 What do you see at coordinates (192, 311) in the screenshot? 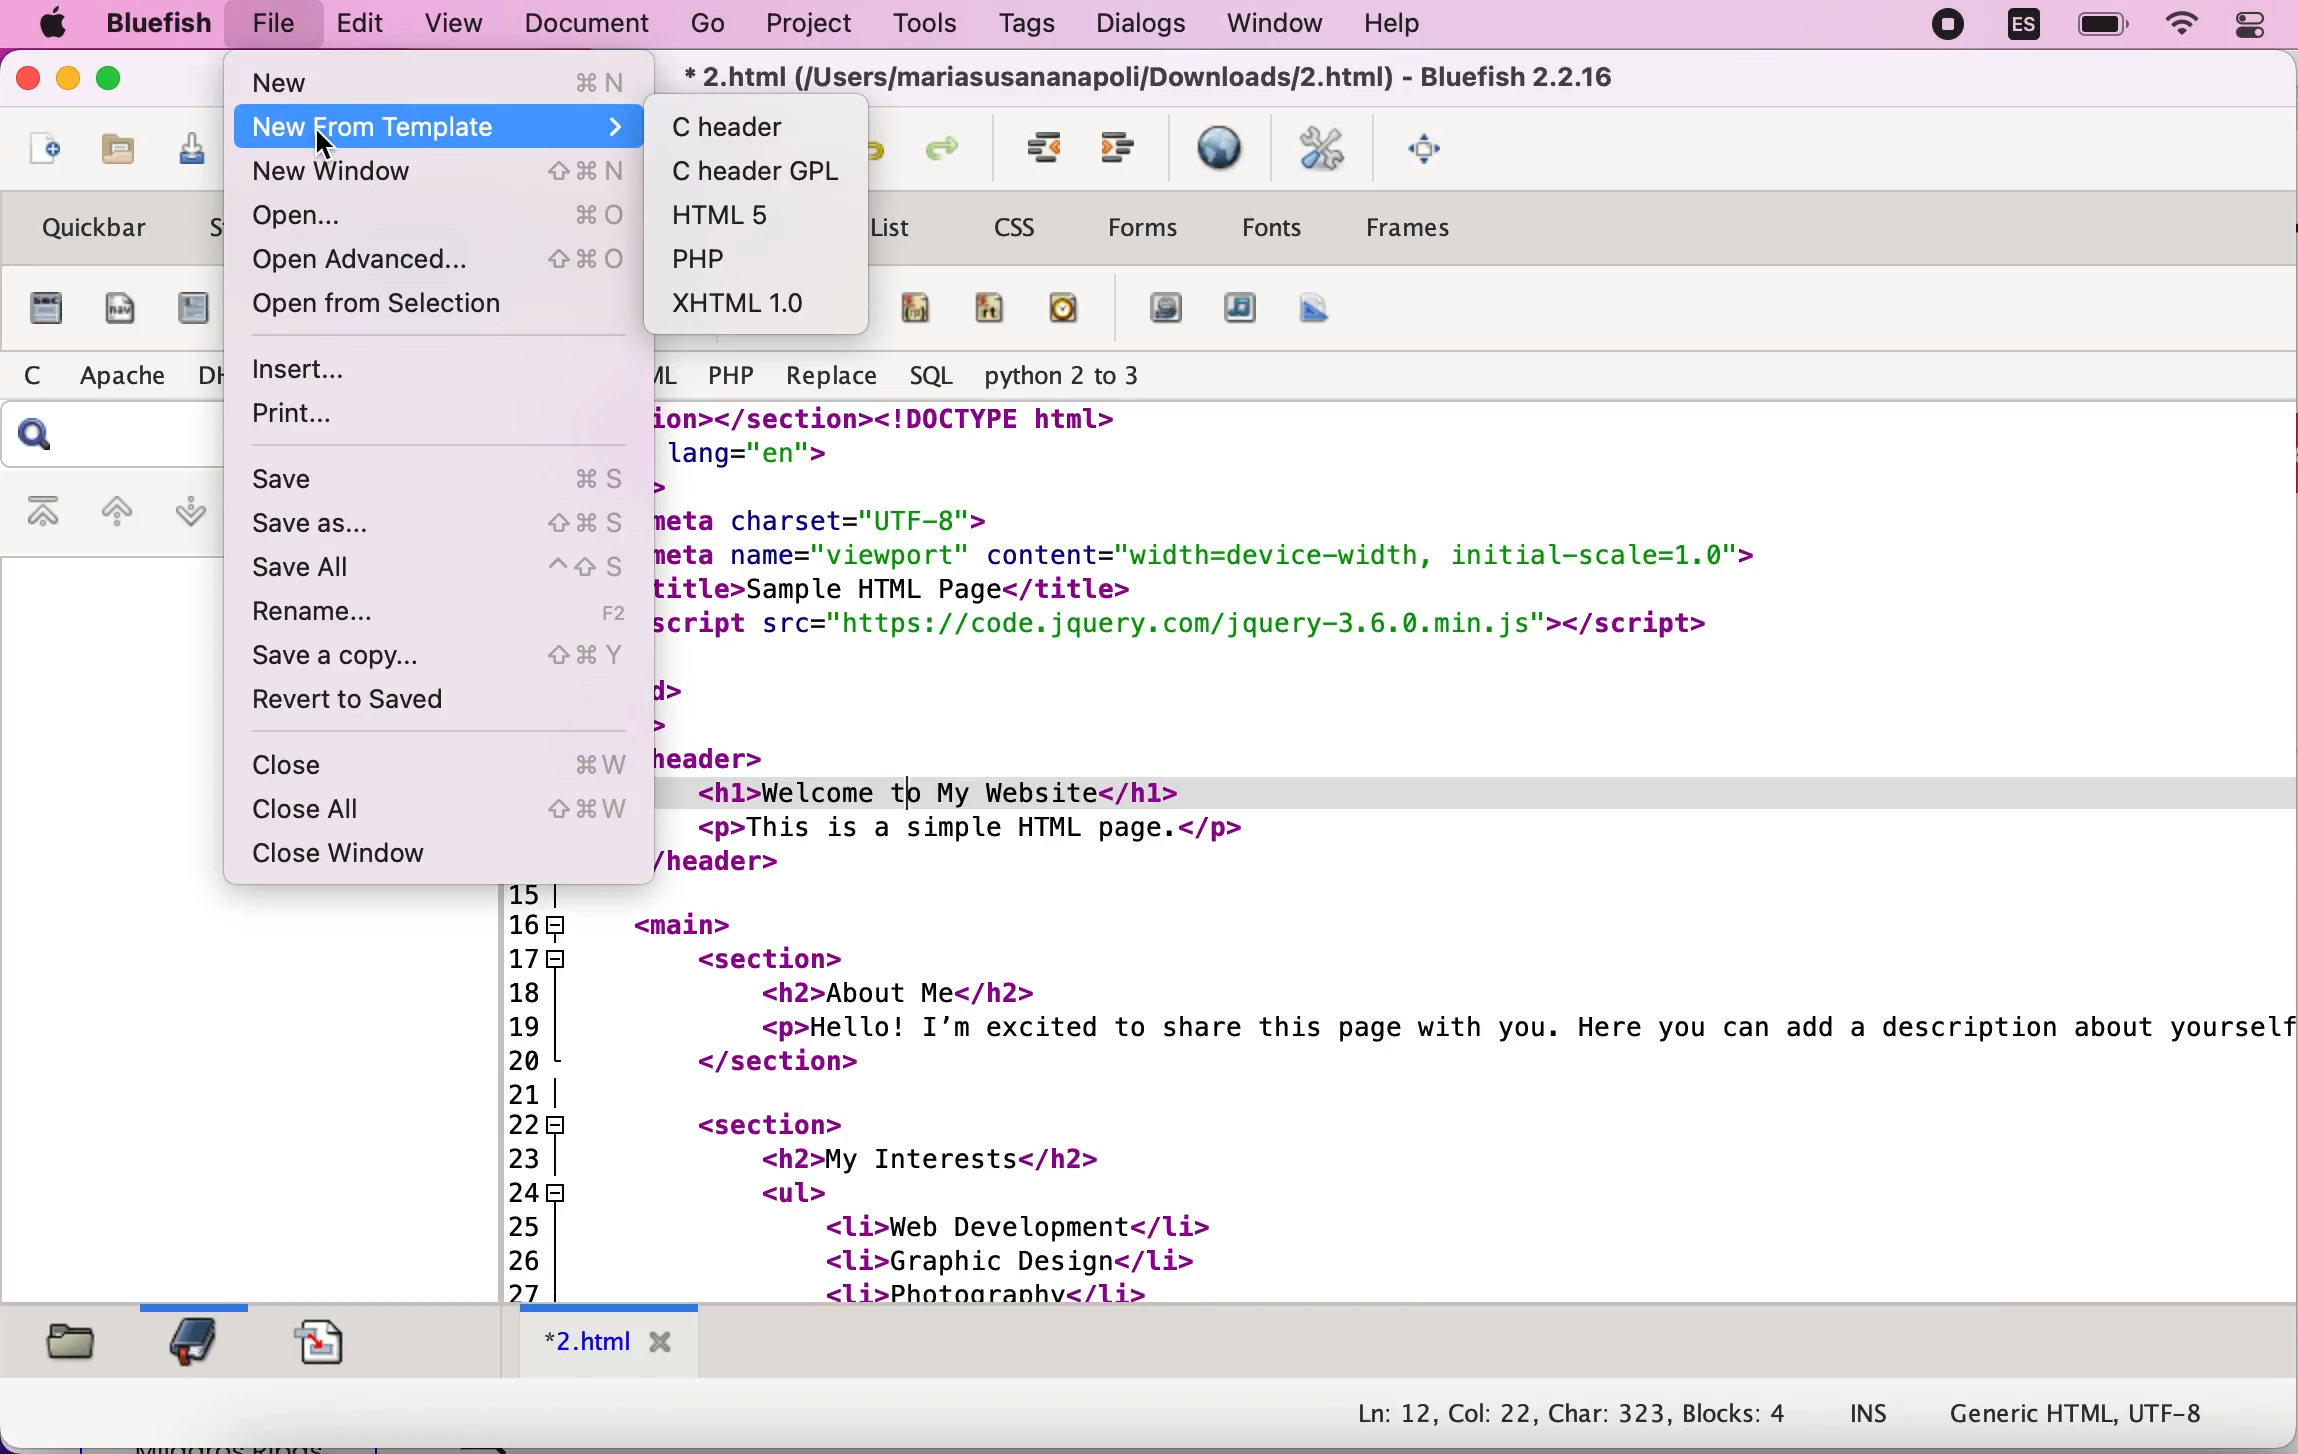
I see `article` at bounding box center [192, 311].